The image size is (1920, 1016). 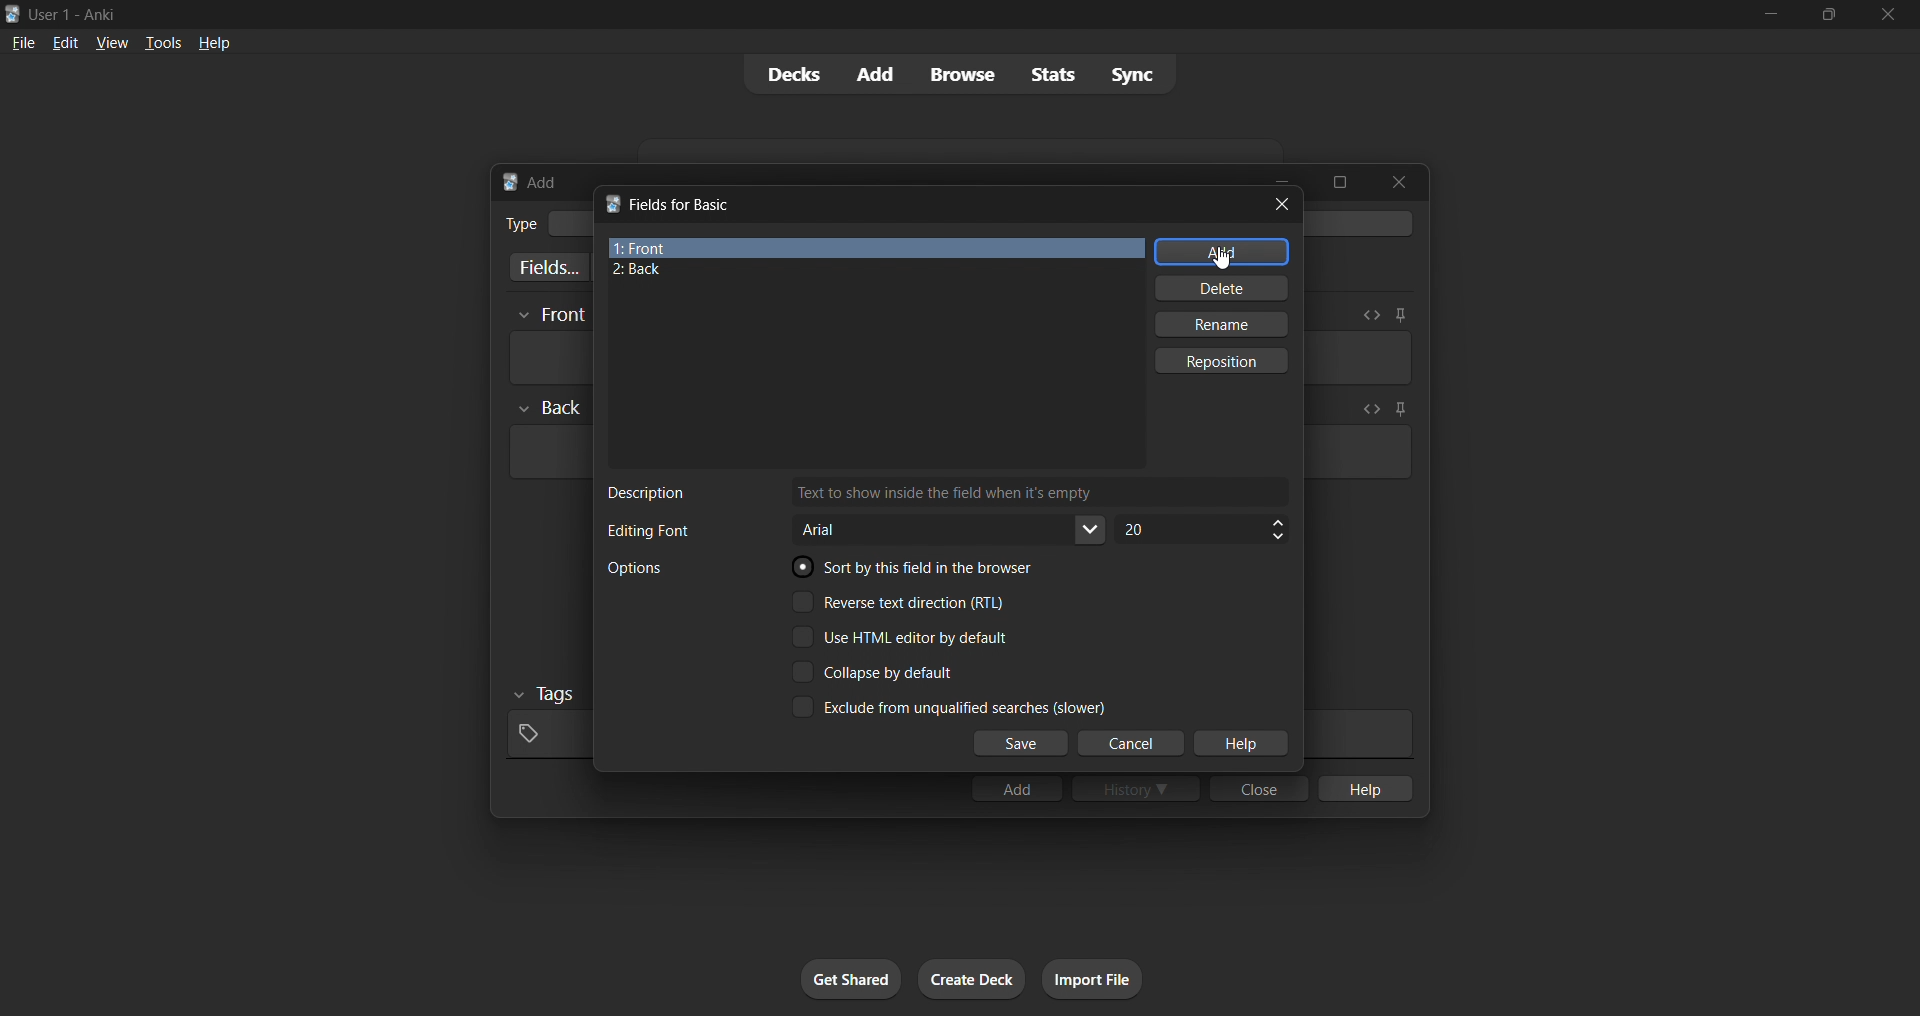 I want to click on maximize/restore, so click(x=1829, y=15).